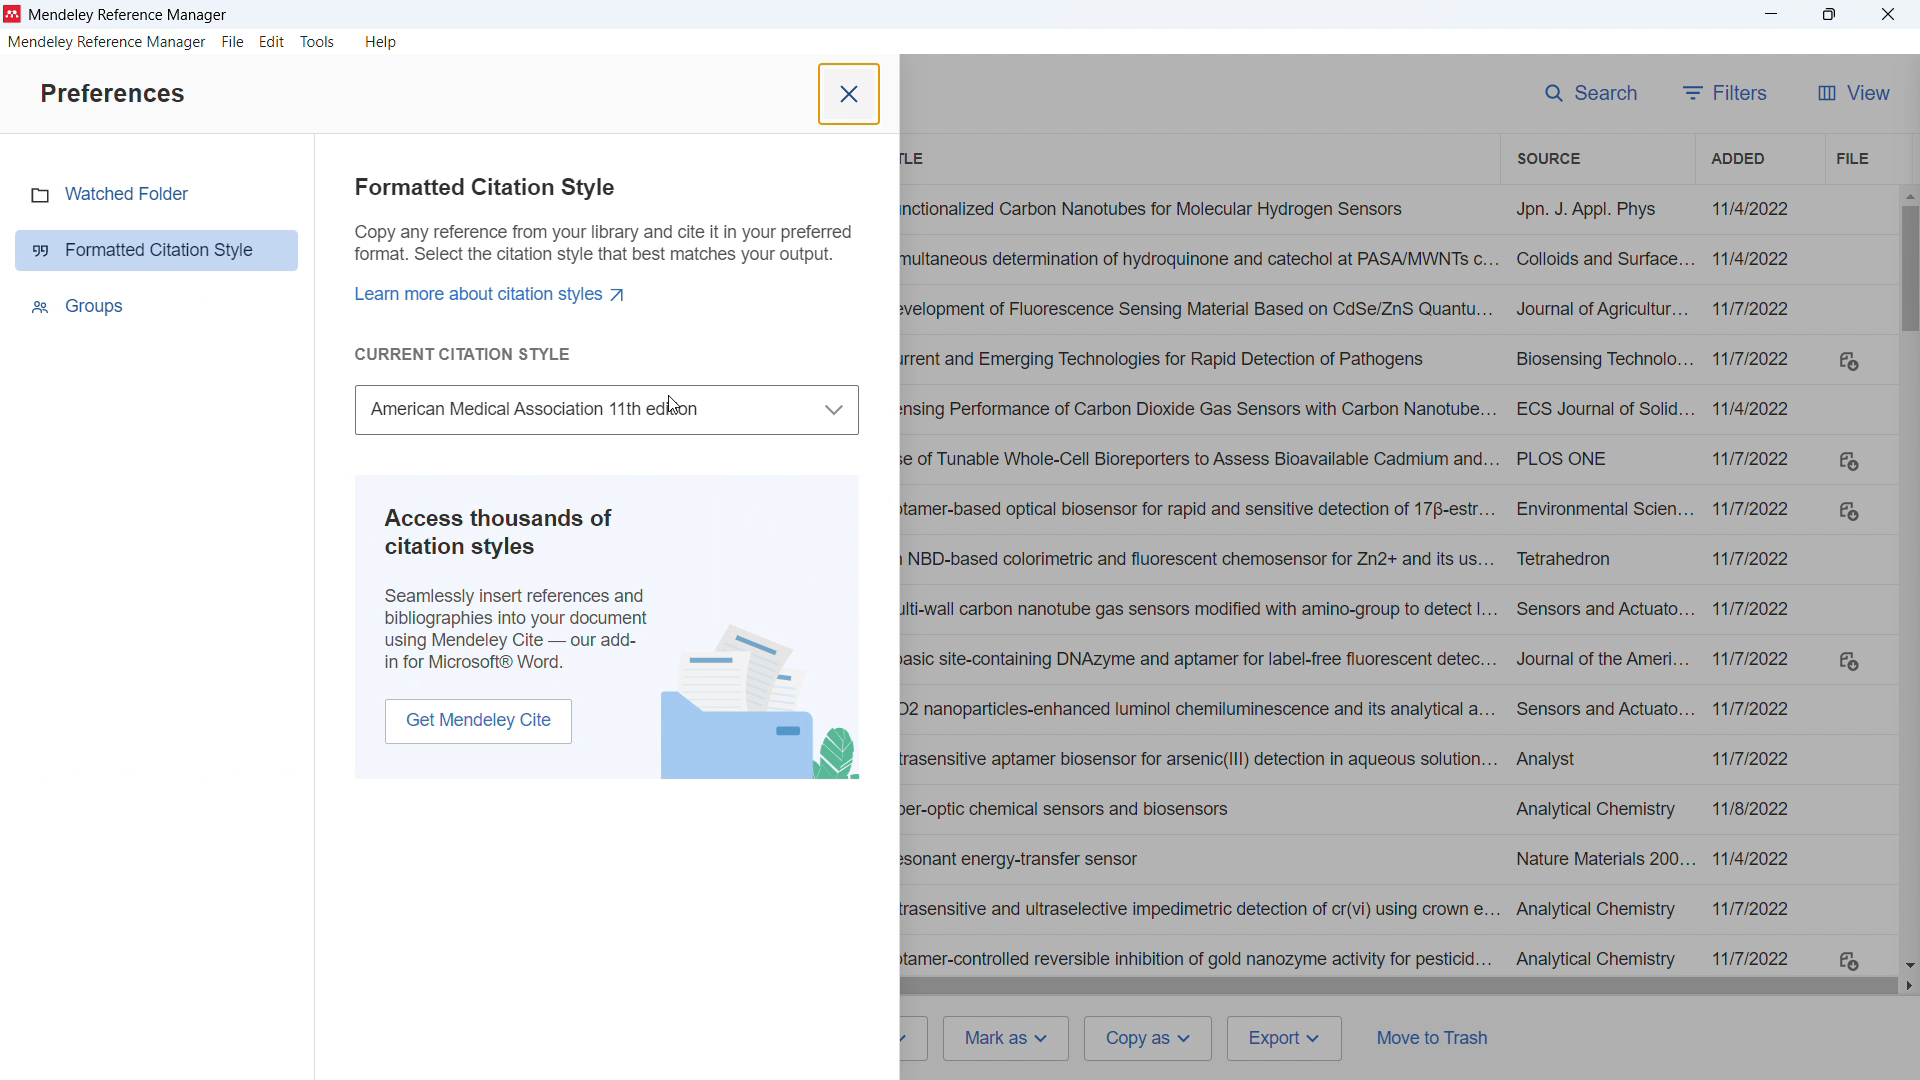 Image resolution: width=1920 pixels, height=1080 pixels. I want to click on Move to trash , so click(1439, 1037).